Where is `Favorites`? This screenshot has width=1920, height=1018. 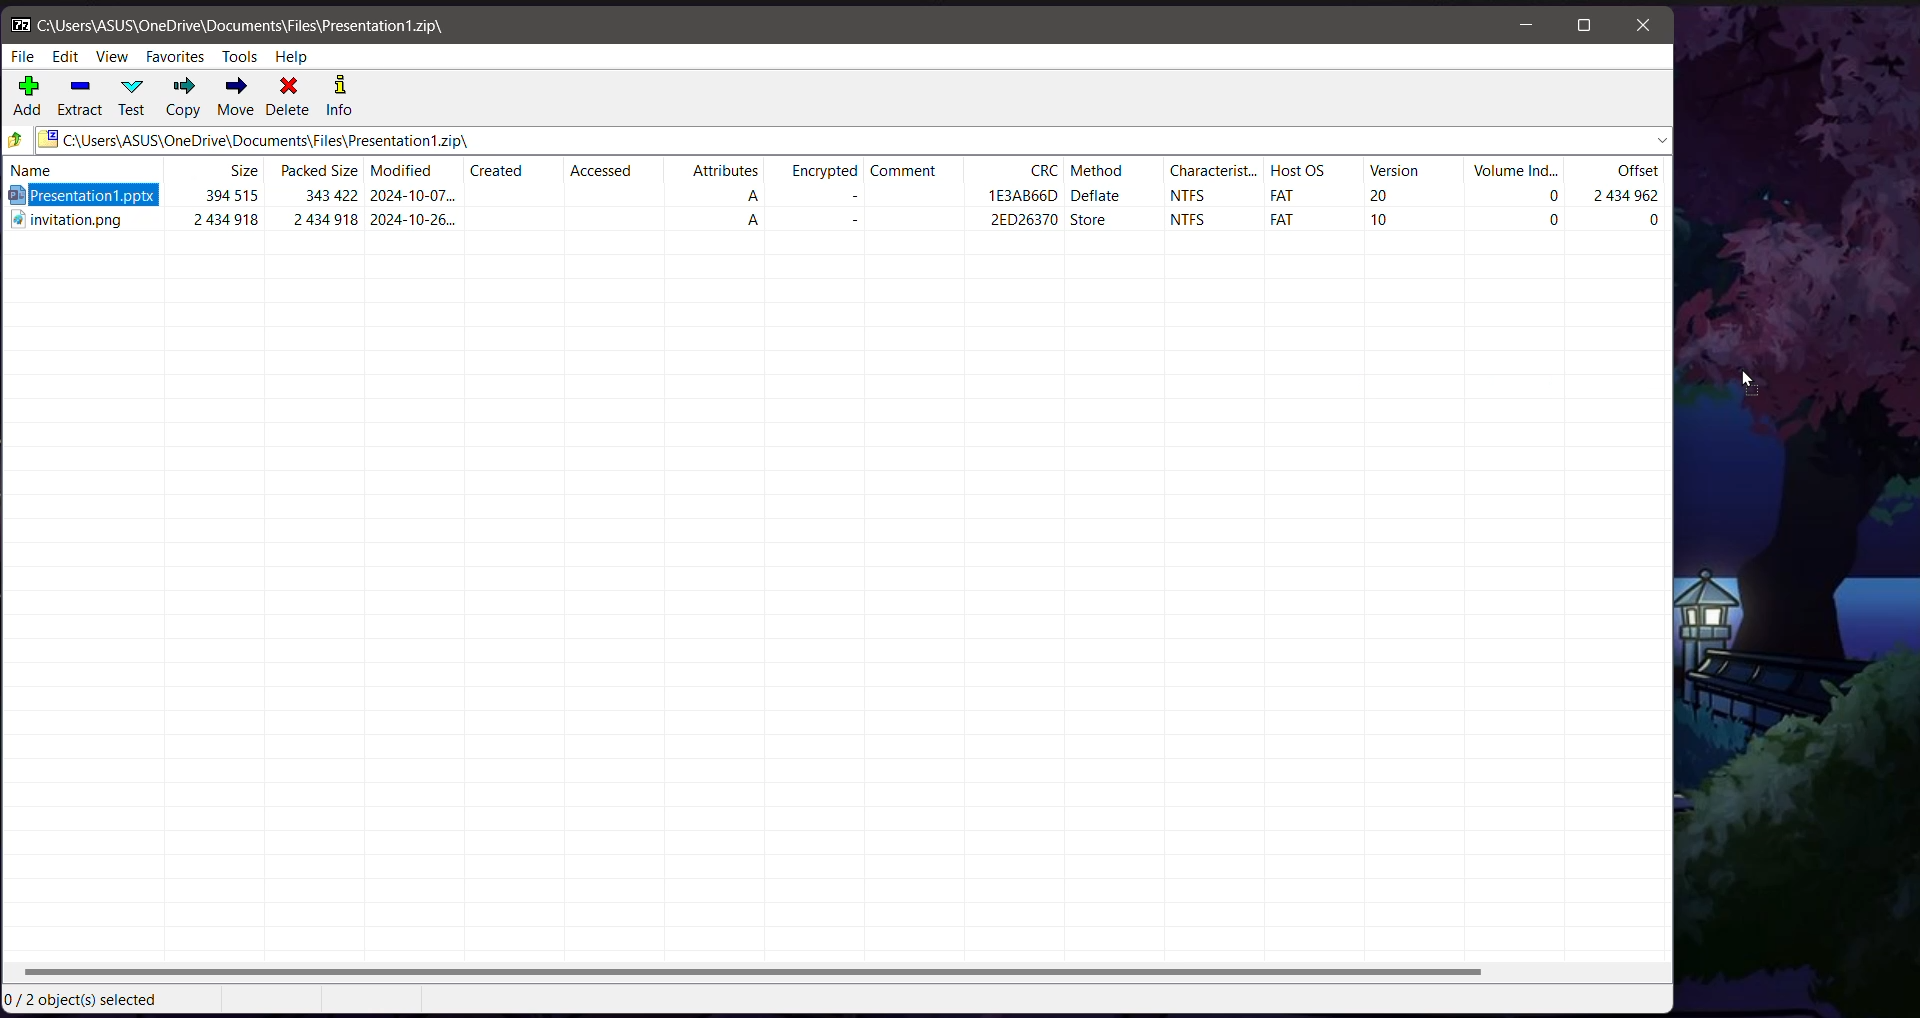 Favorites is located at coordinates (177, 57).